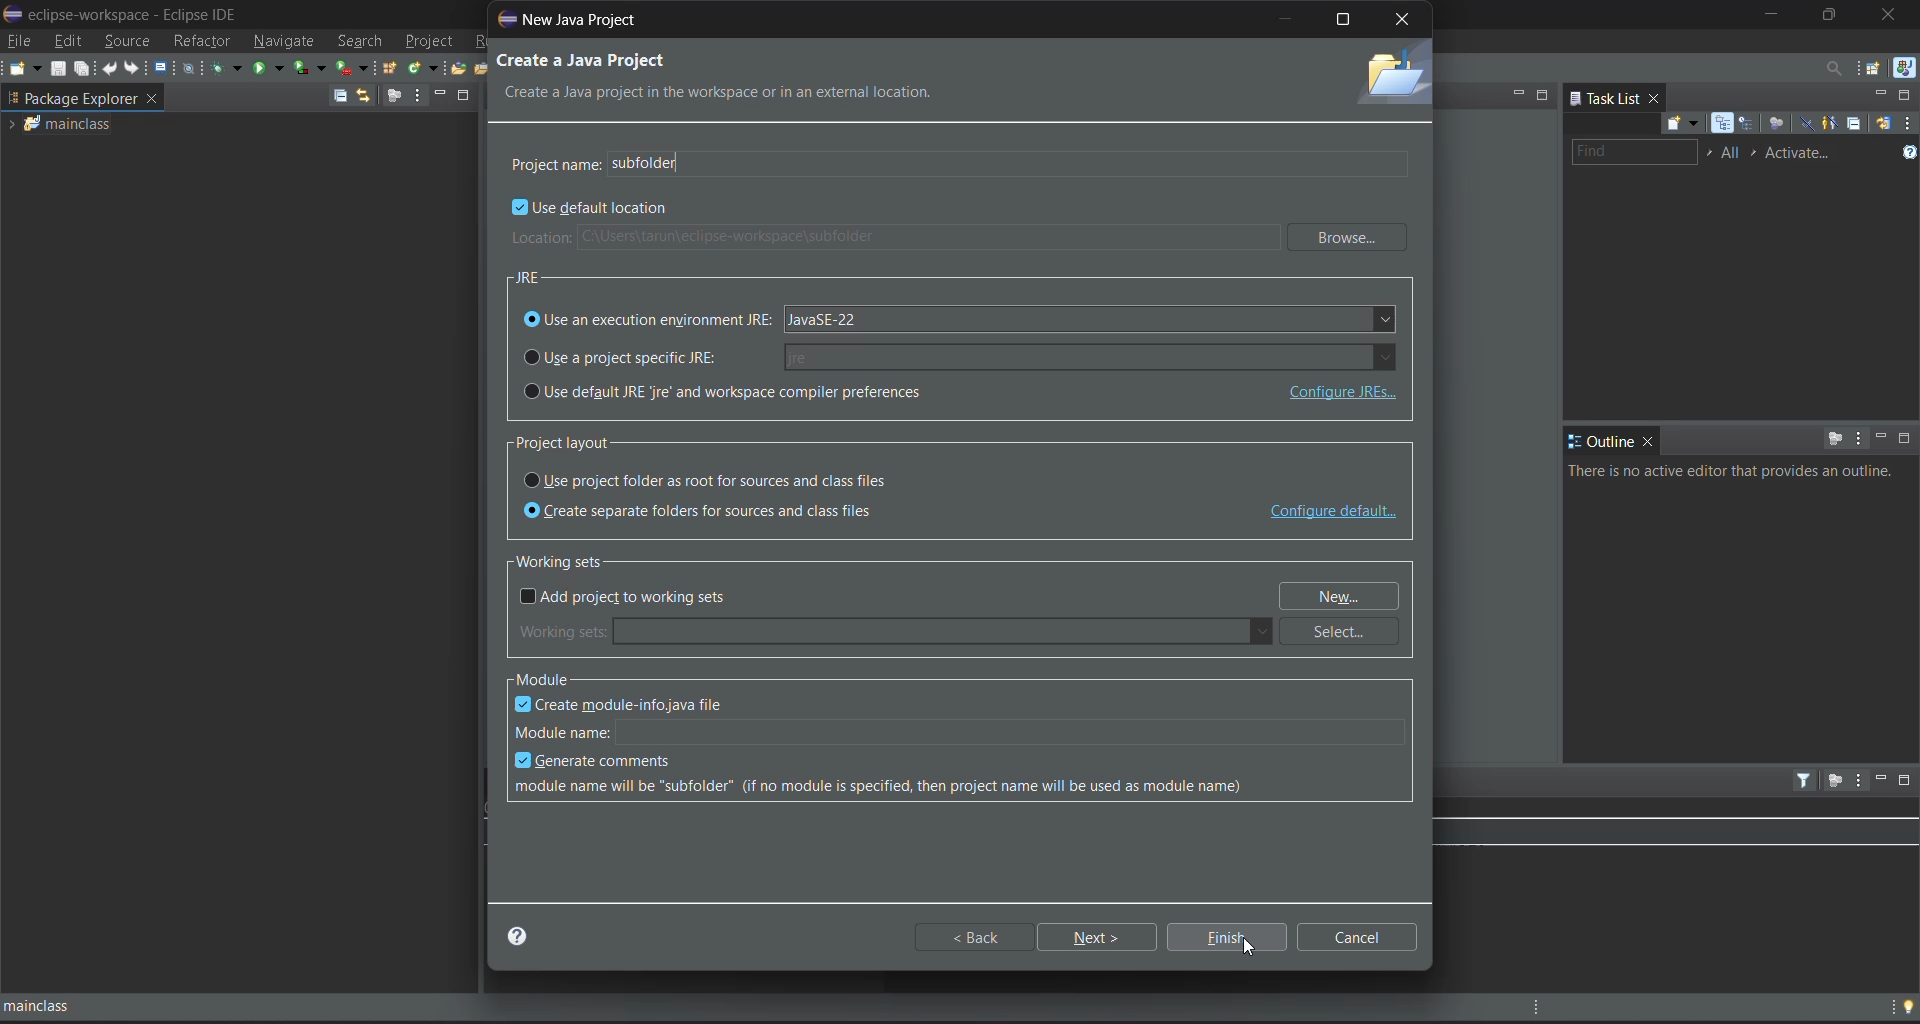  I want to click on select active task, so click(1758, 154).